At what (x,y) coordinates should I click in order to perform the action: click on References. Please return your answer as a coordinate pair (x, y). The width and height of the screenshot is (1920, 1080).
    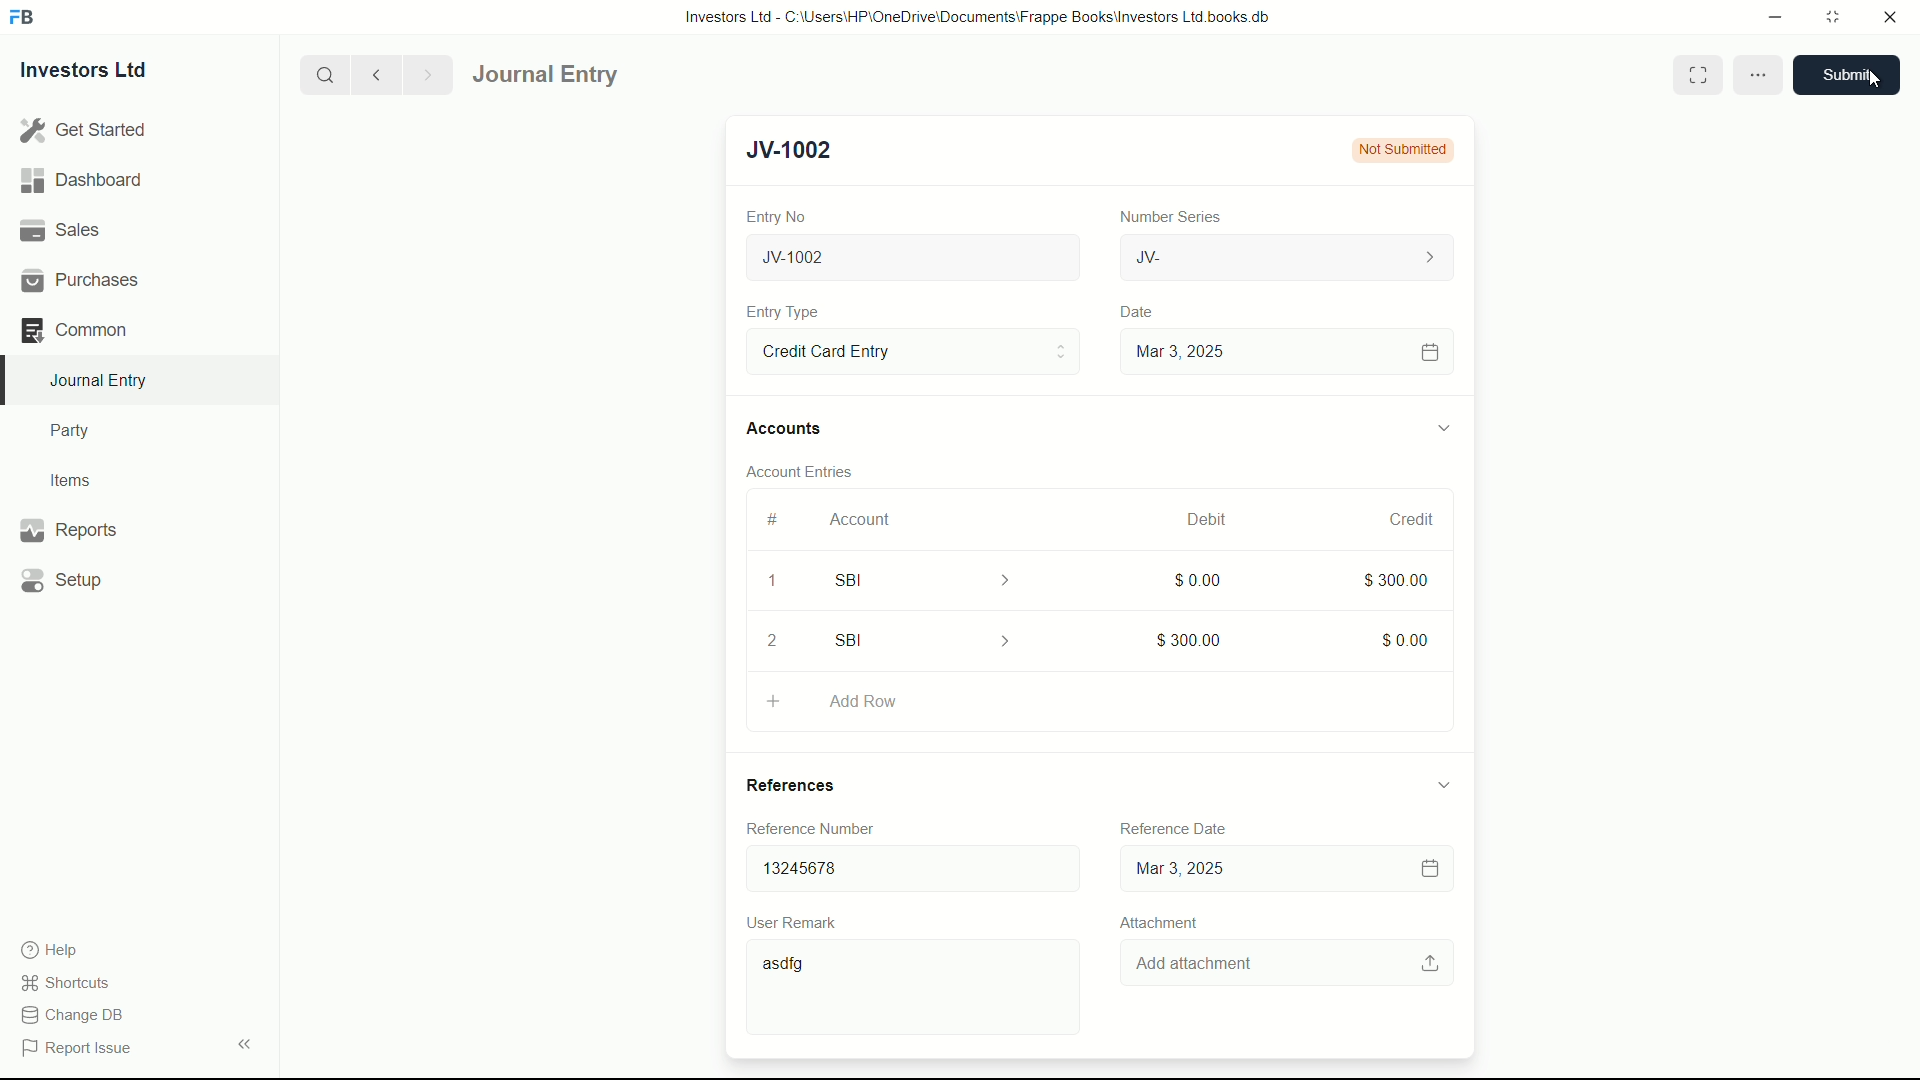
    Looking at the image, I should click on (810, 785).